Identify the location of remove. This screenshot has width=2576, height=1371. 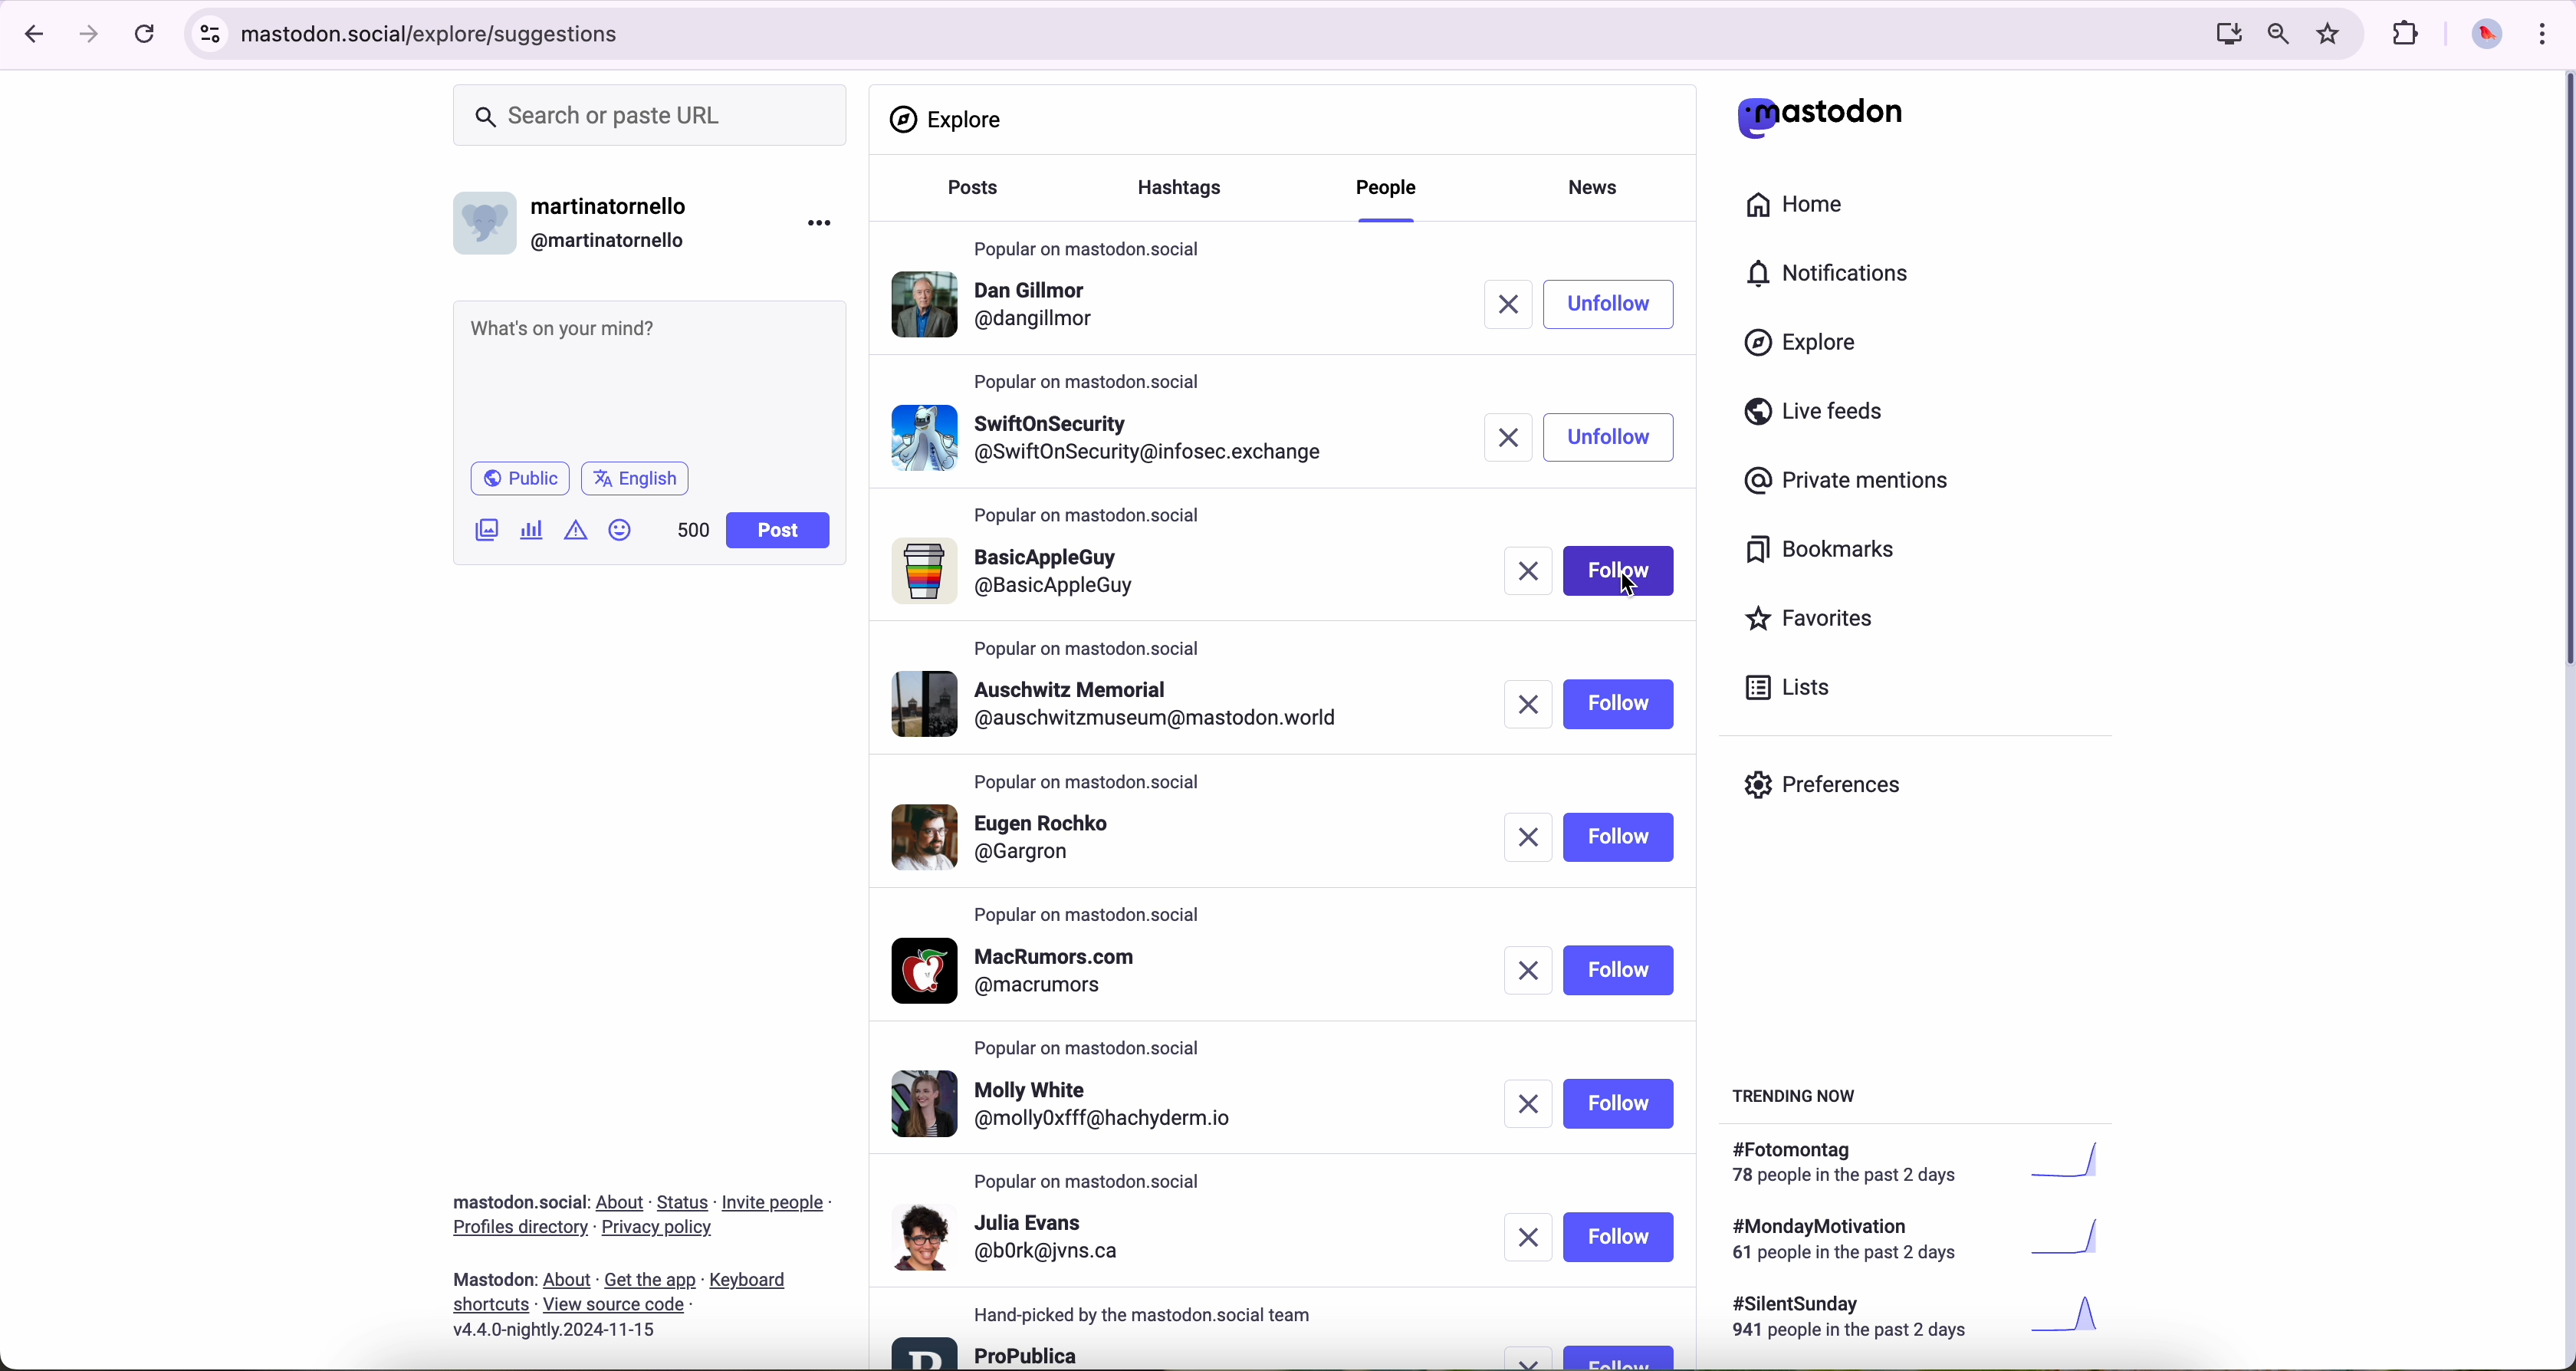
(1531, 1237).